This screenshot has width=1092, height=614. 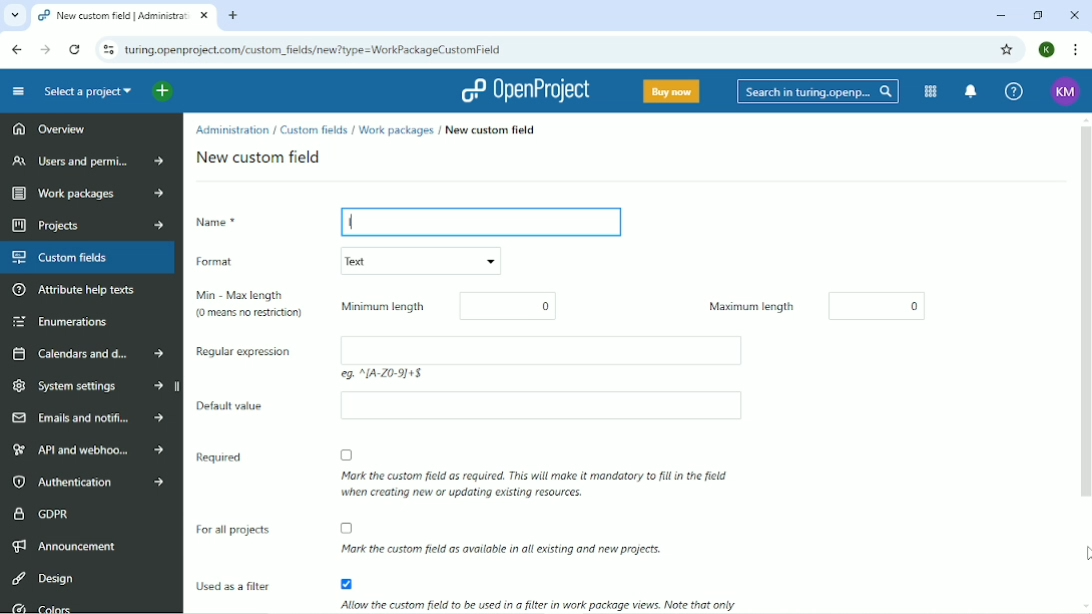 I want to click on Regular expression, so click(x=253, y=361).